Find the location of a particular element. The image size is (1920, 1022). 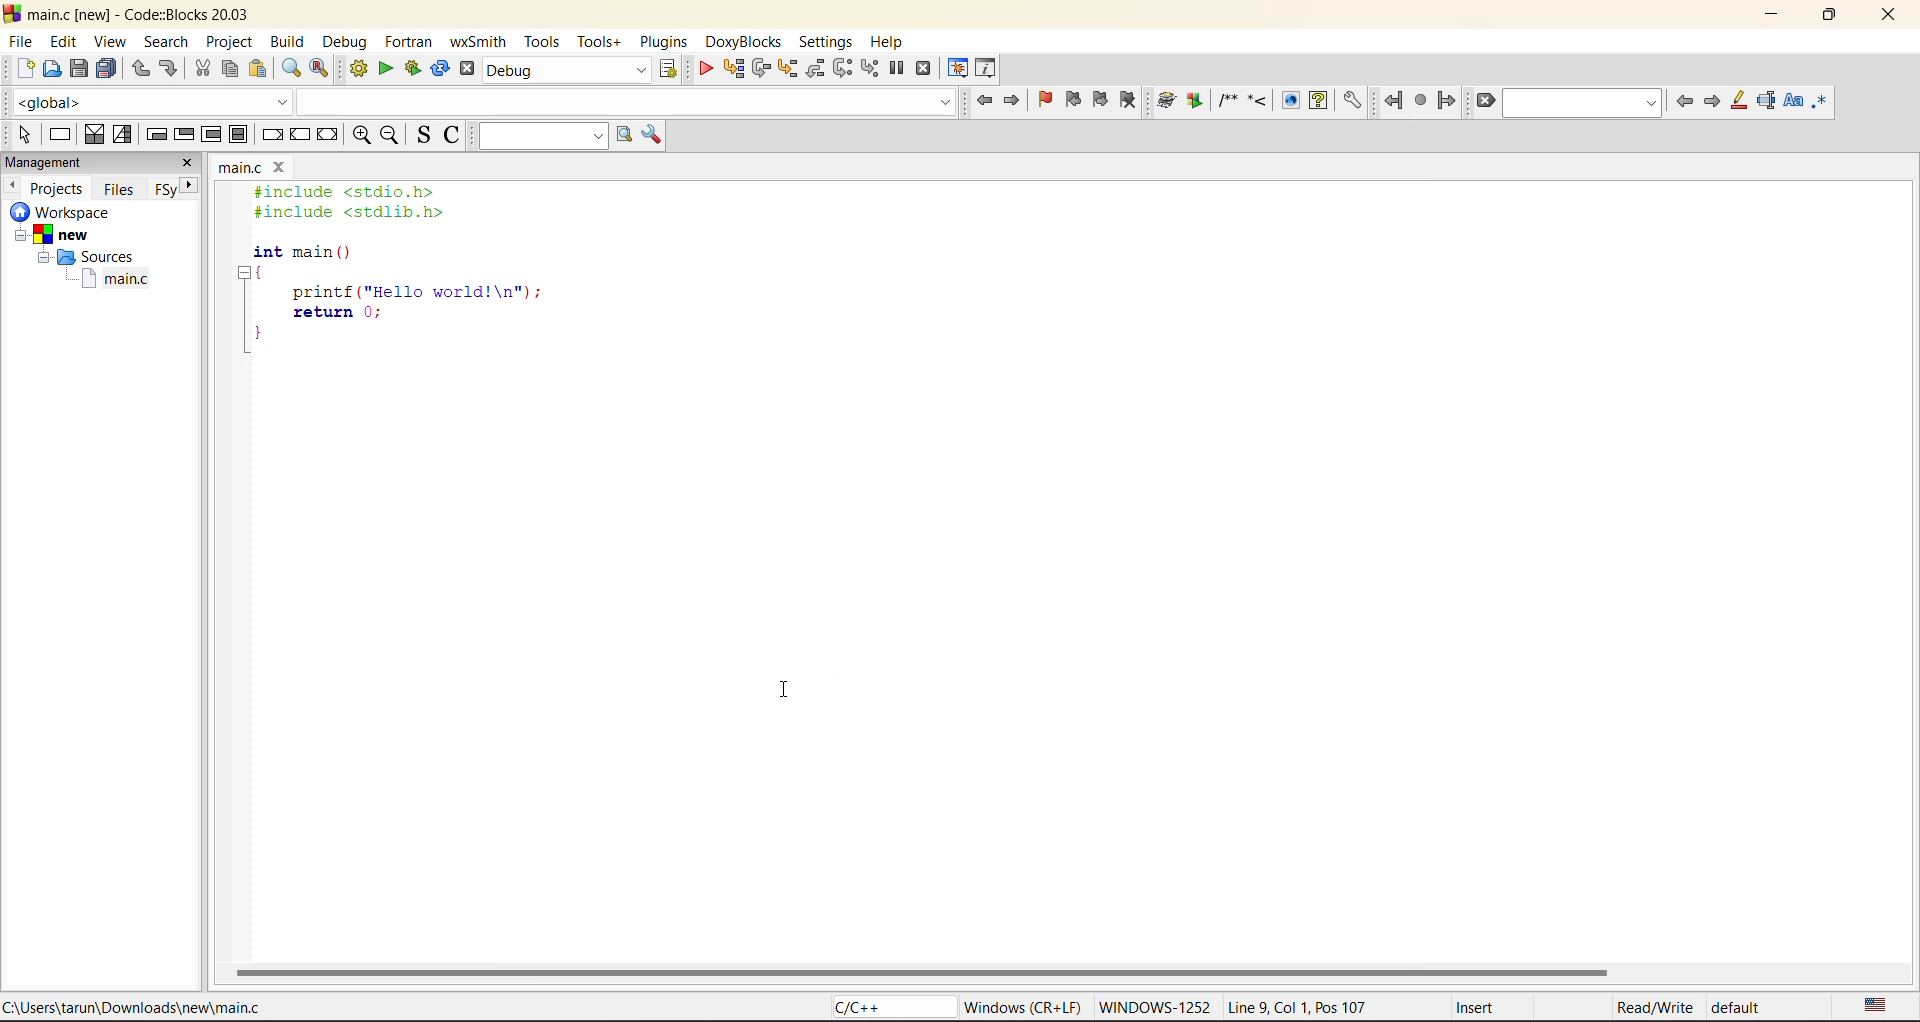

Windows (CR+LF) is located at coordinates (1019, 1006).